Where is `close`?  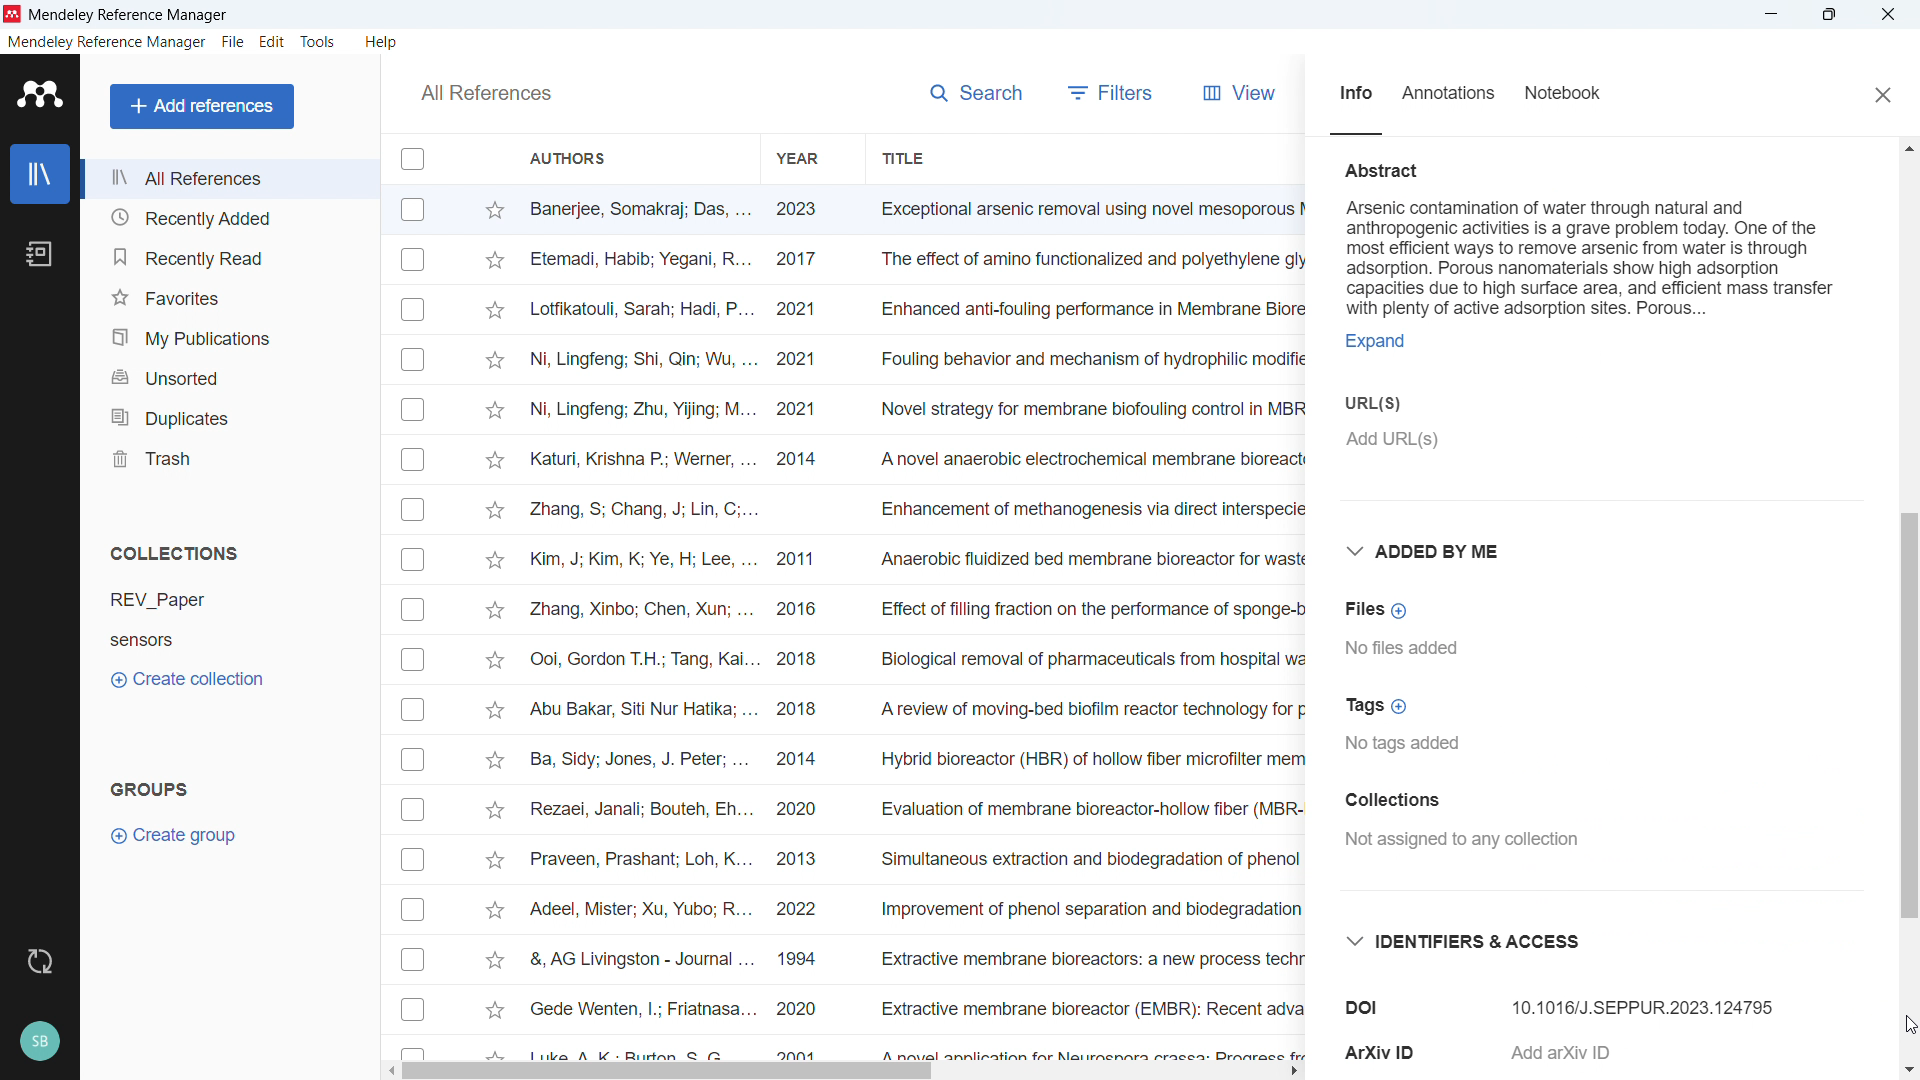 close is located at coordinates (1880, 93).